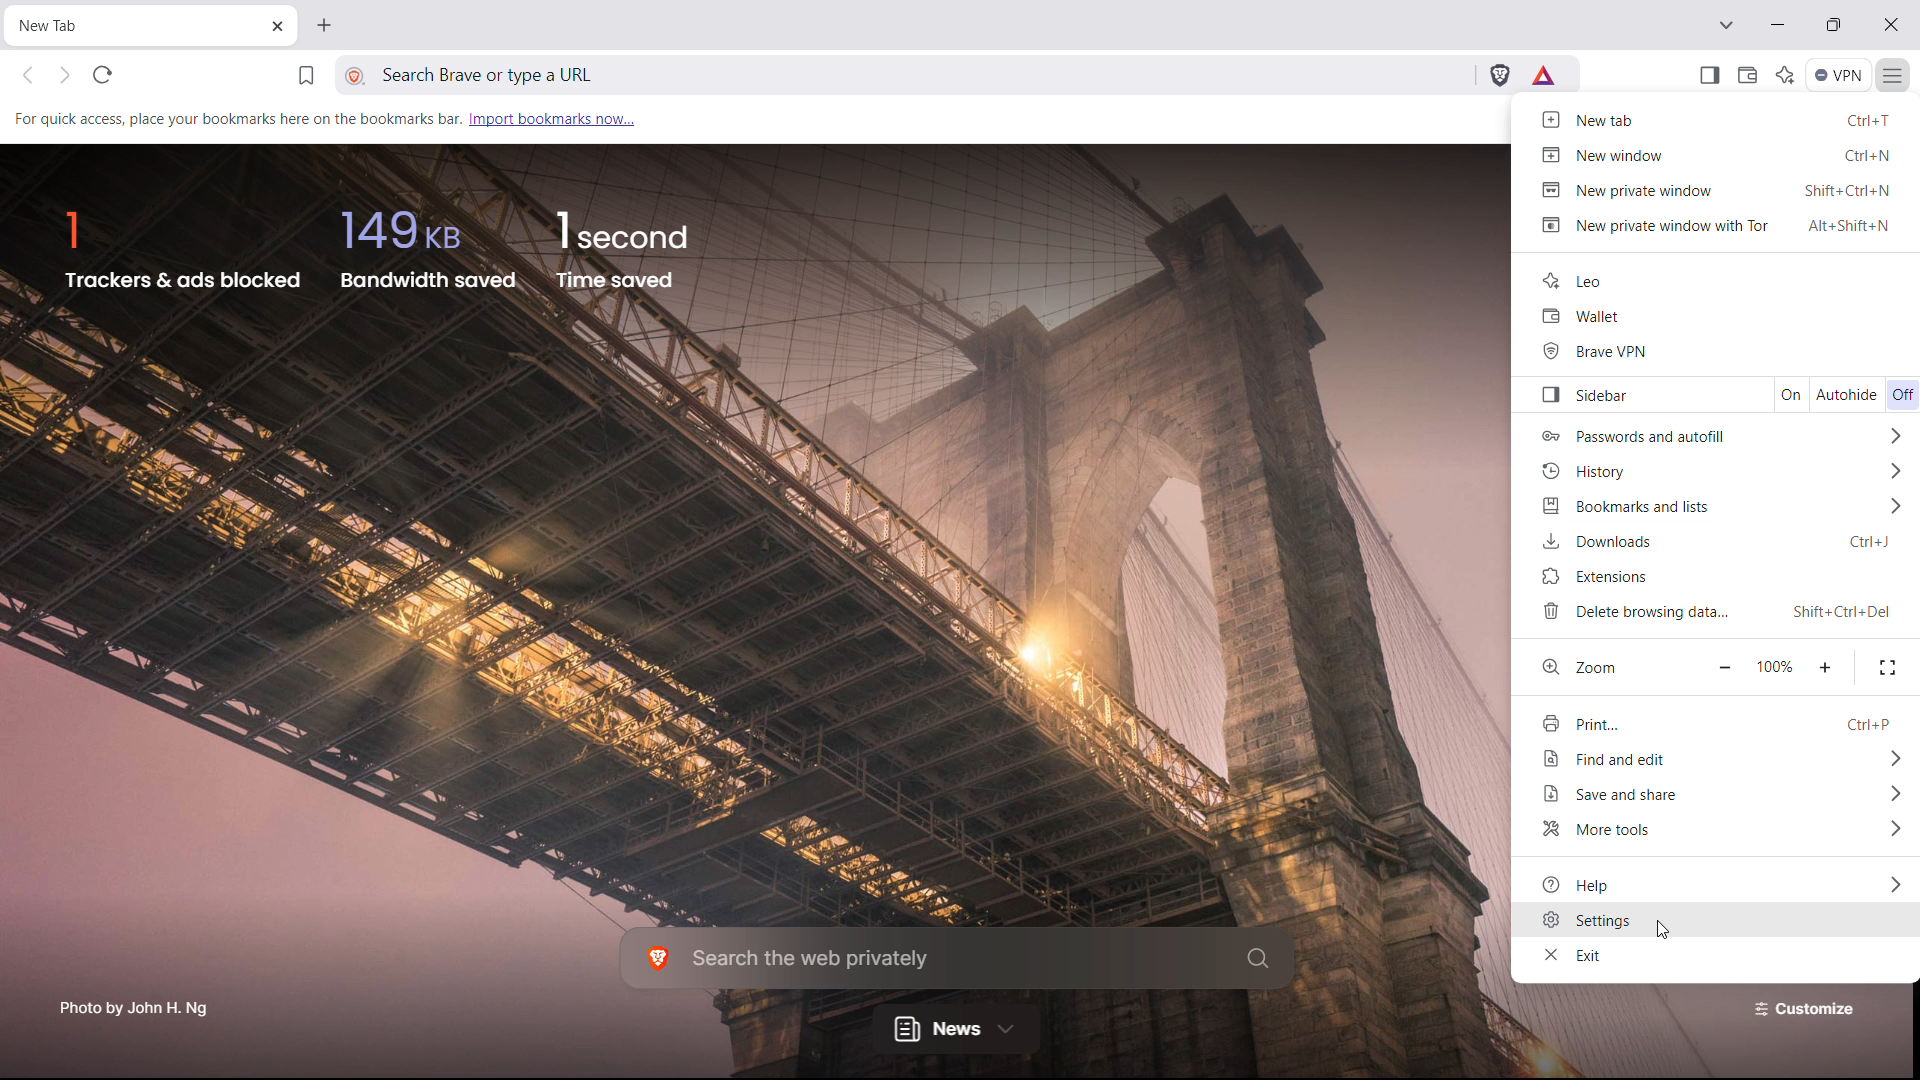 Image resolution: width=1920 pixels, height=1080 pixels. What do you see at coordinates (1748, 74) in the screenshot?
I see `wallet` at bounding box center [1748, 74].